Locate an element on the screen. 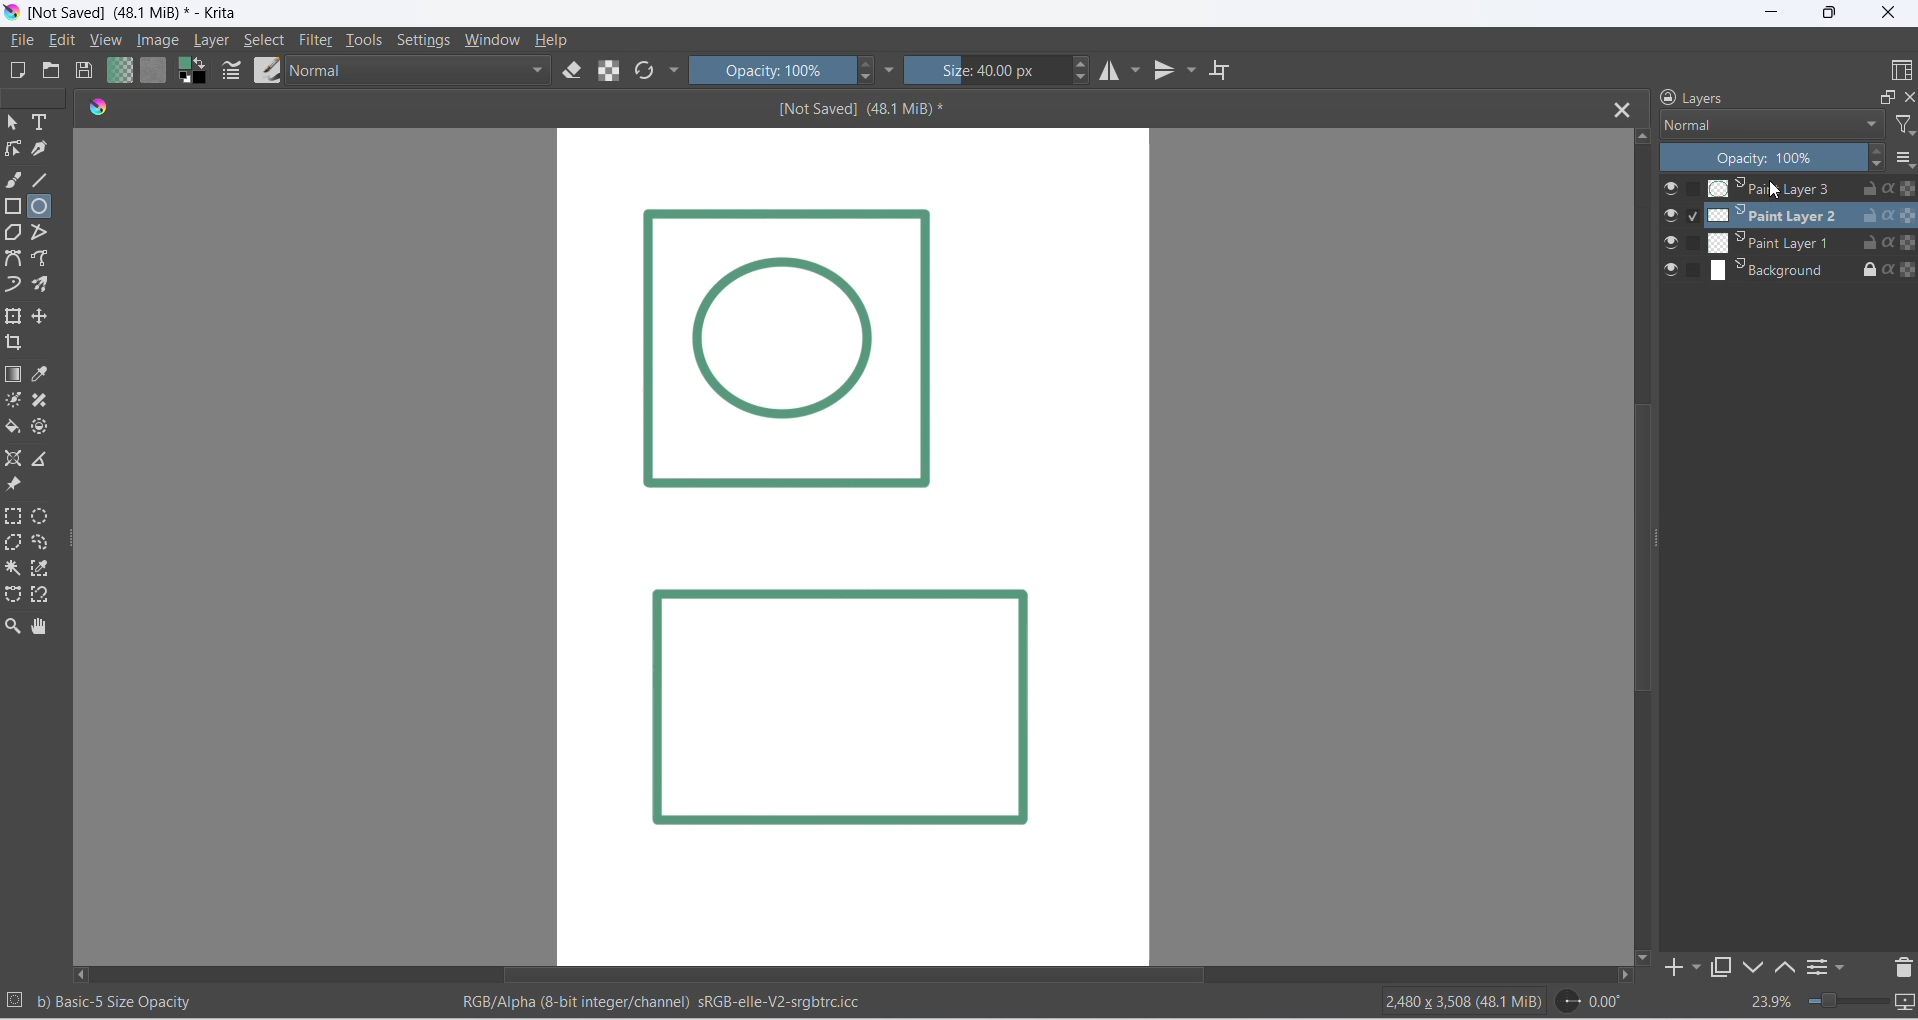 This screenshot has width=1918, height=1020. swap foreground and background colors is located at coordinates (194, 71).